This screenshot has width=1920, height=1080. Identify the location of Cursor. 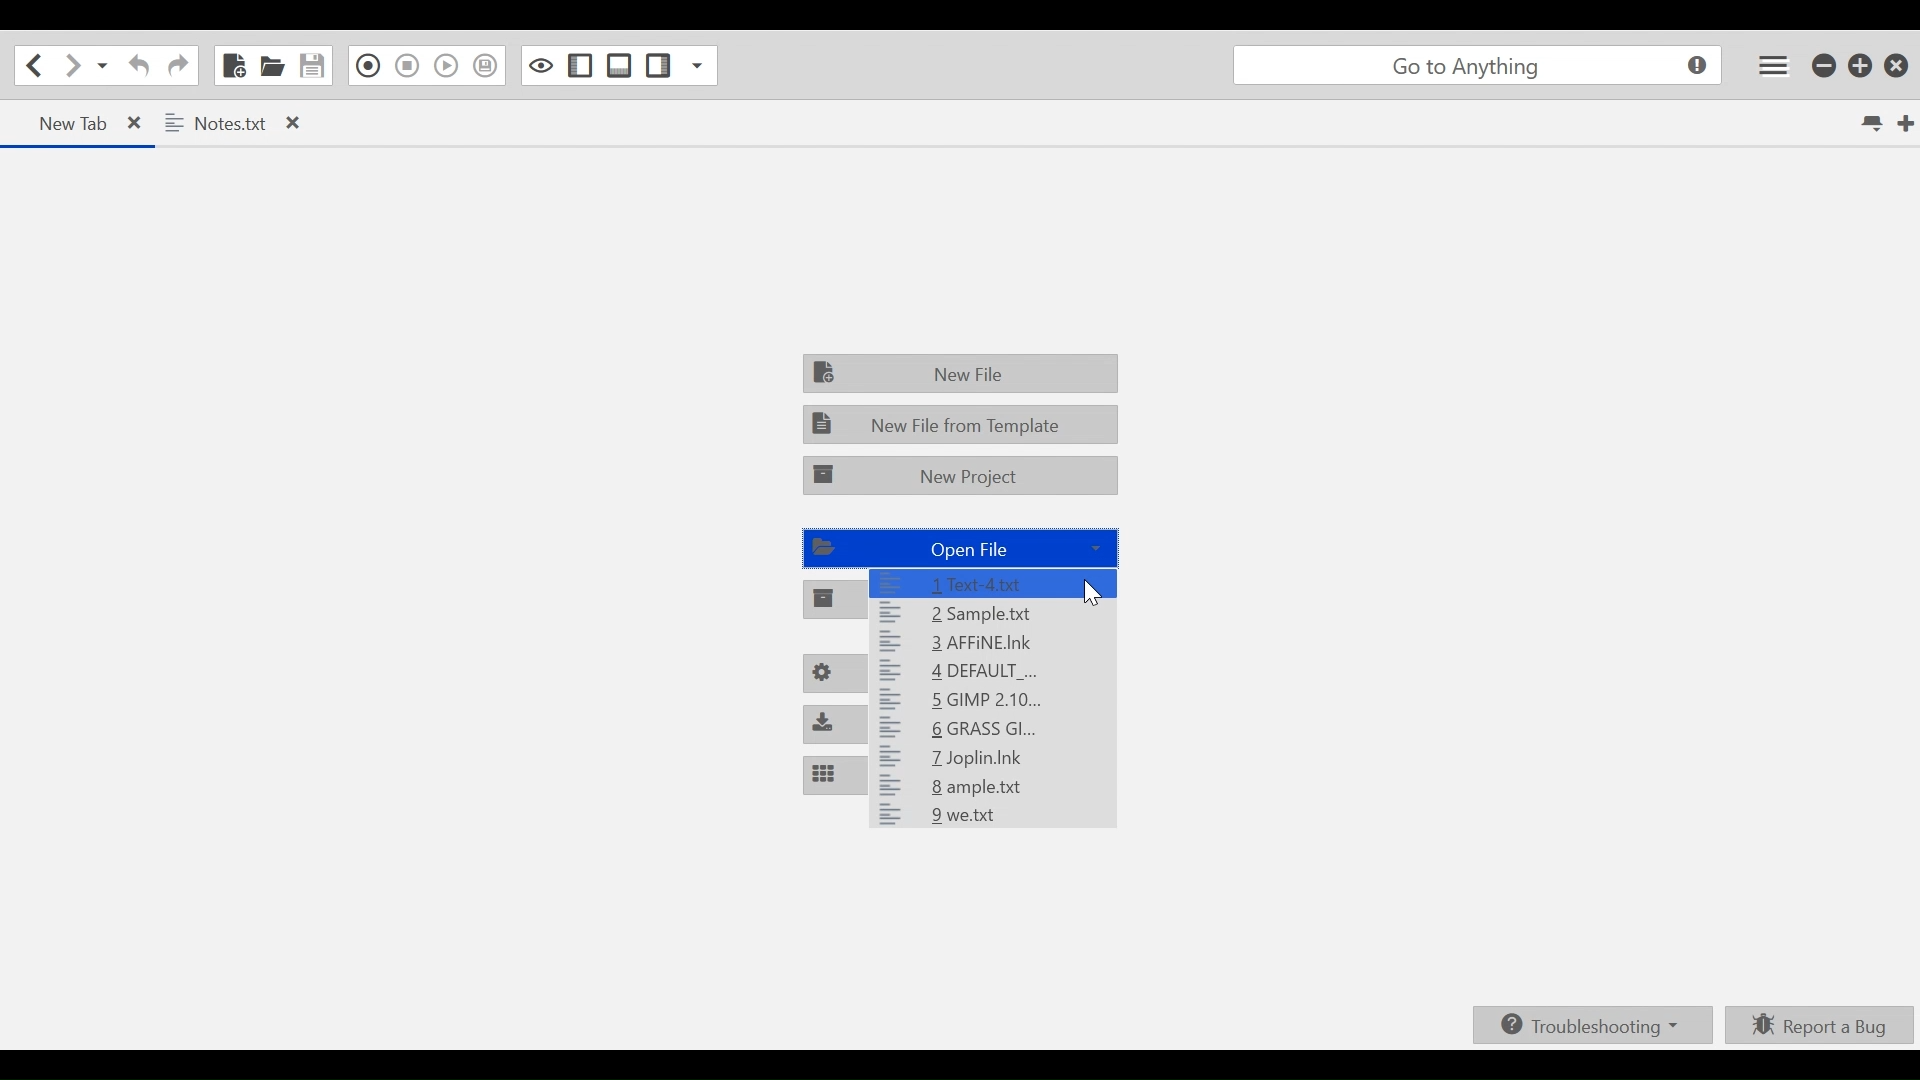
(1095, 595).